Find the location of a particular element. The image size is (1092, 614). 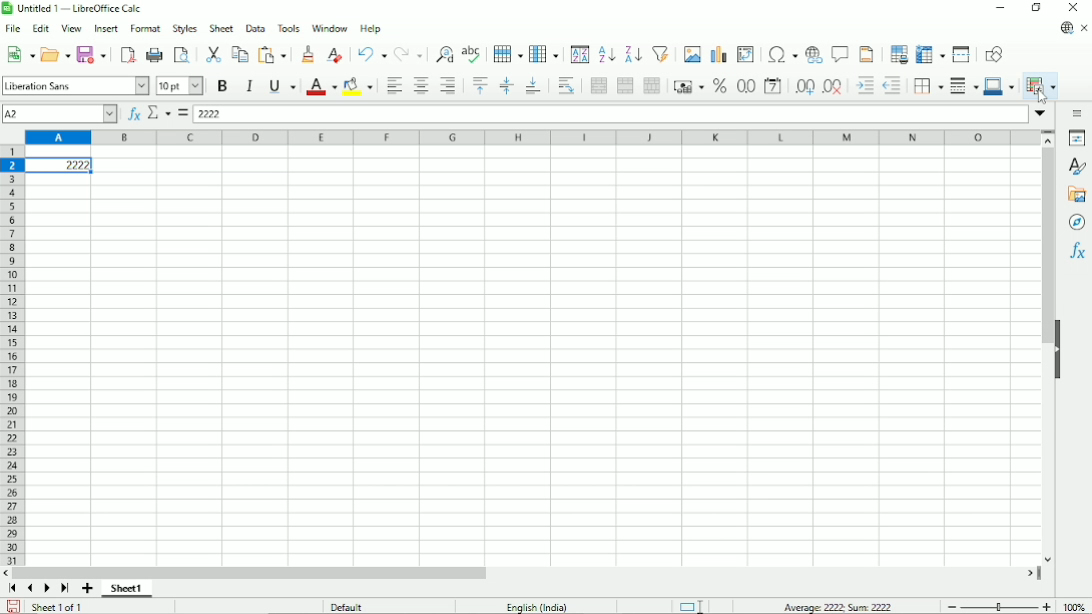

Format as number is located at coordinates (745, 87).